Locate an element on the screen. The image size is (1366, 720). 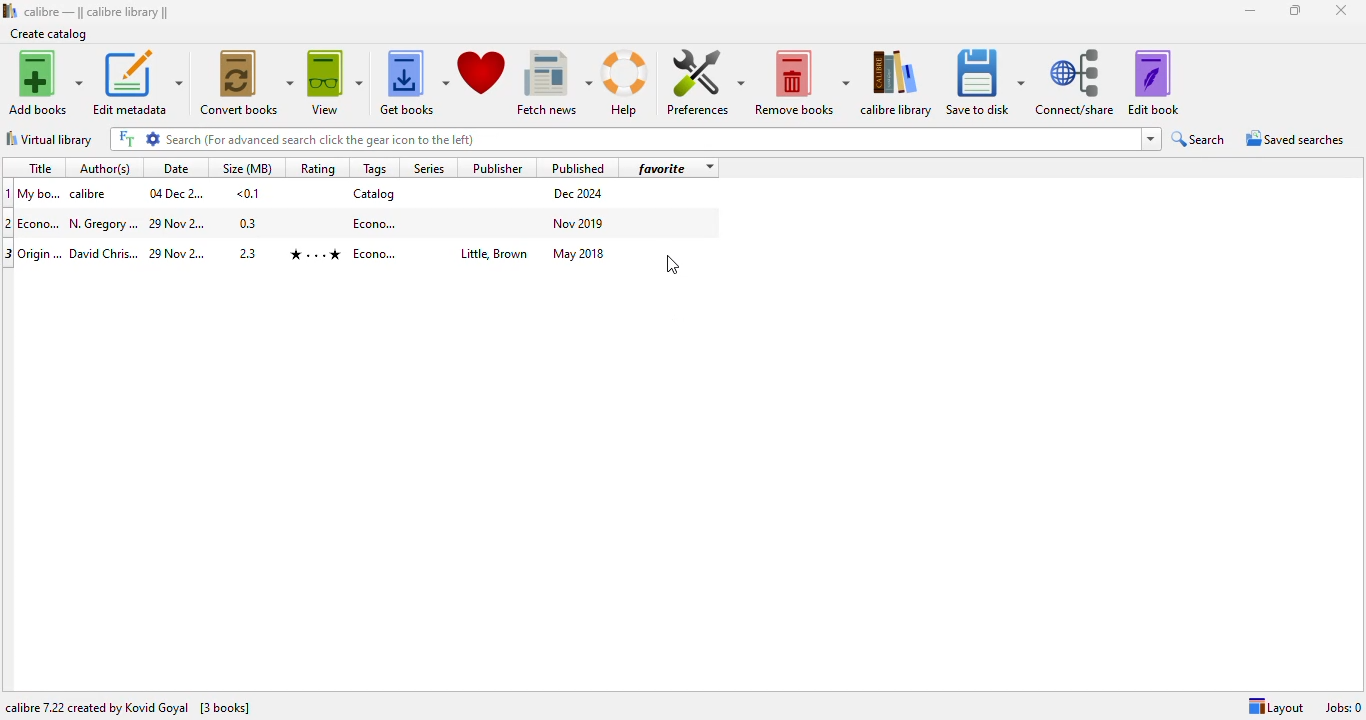
logo is located at coordinates (9, 10).